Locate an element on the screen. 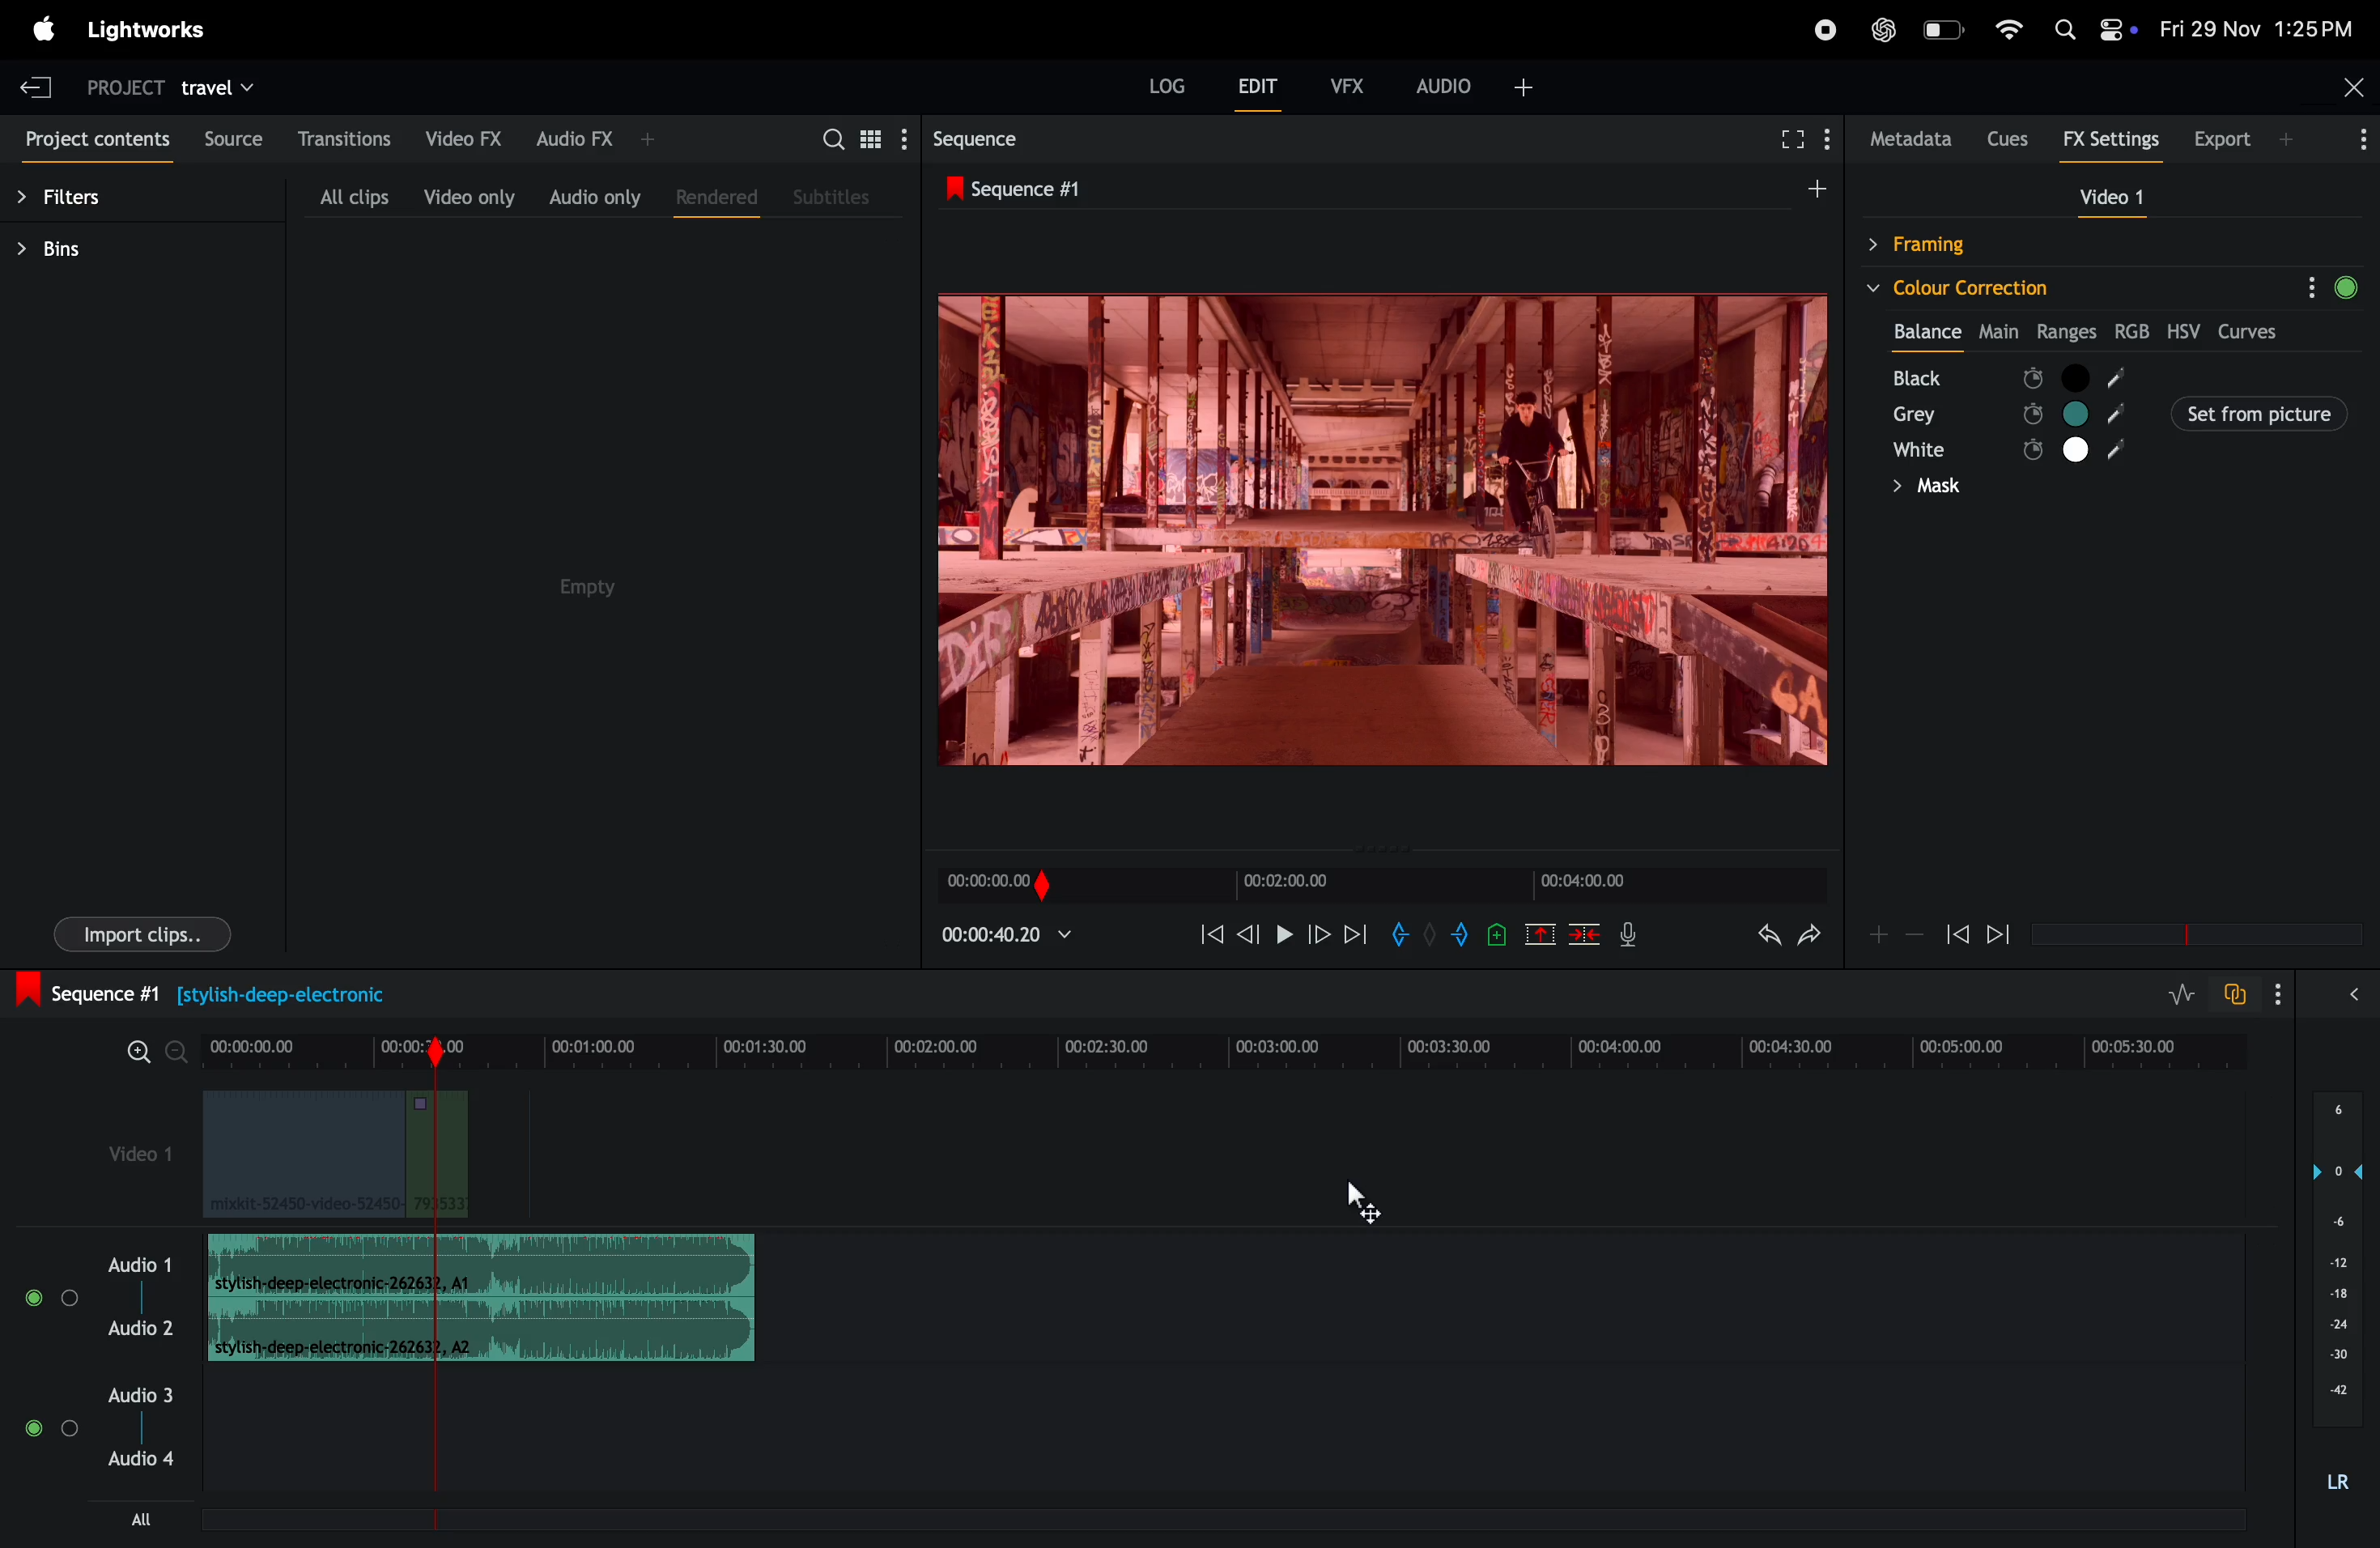 This screenshot has width=2380, height=1548. audio fx is located at coordinates (596, 138).